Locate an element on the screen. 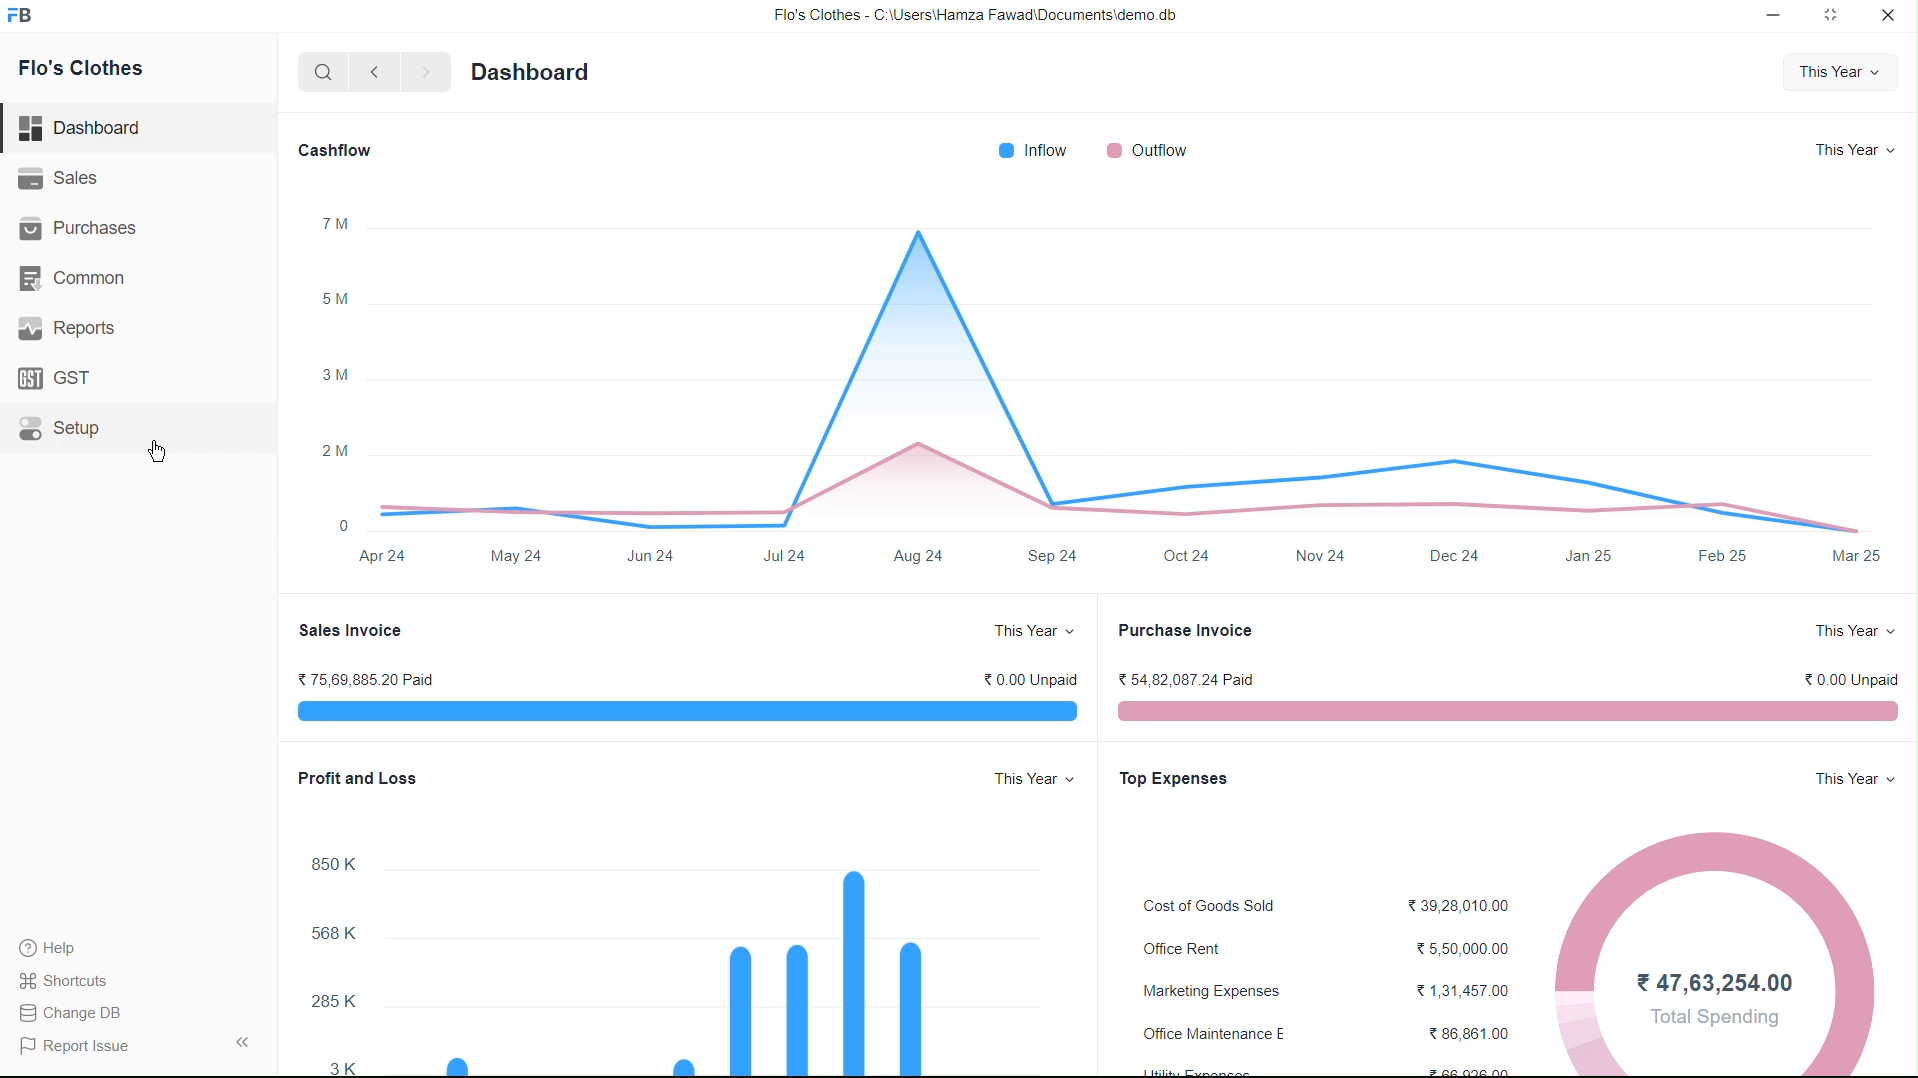 Image resolution: width=1918 pixels, height=1078 pixels. This year is located at coordinates (1856, 628).